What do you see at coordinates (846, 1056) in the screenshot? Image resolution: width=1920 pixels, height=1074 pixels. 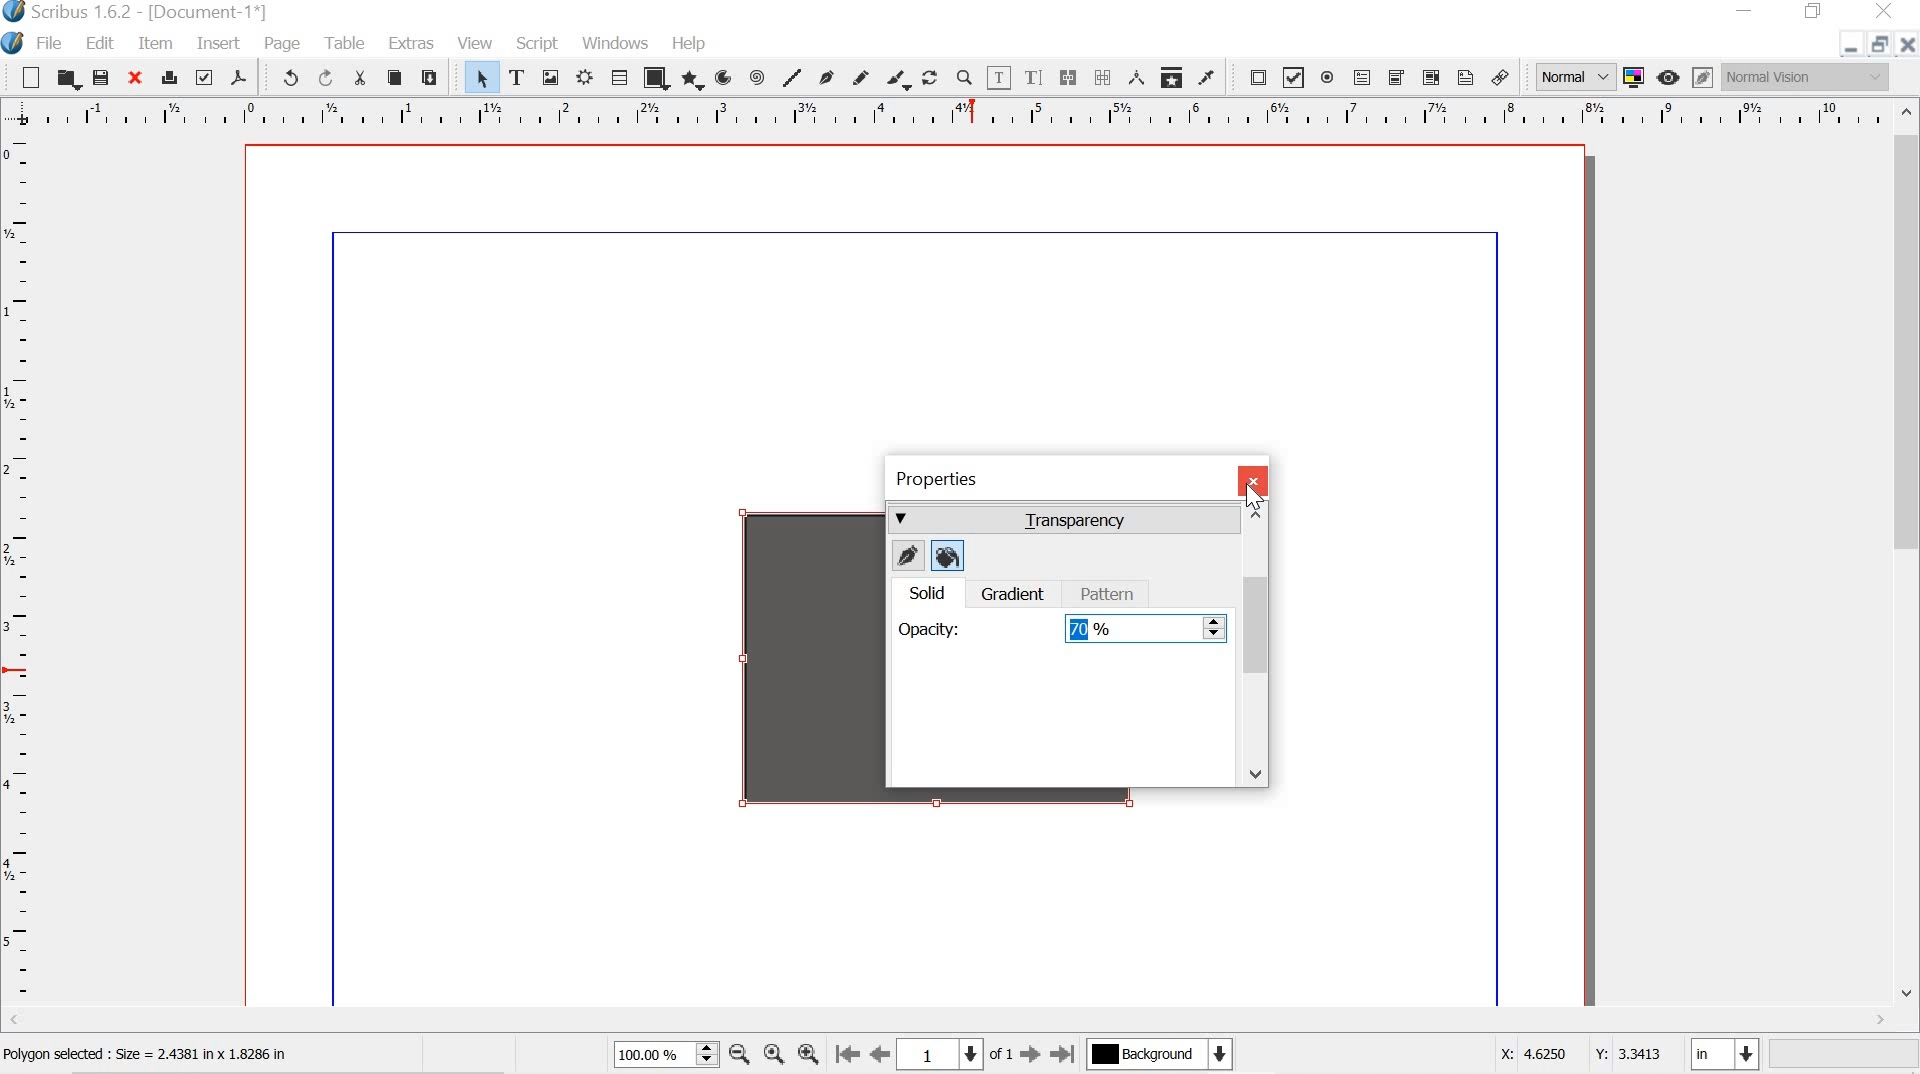 I see `go to first page` at bounding box center [846, 1056].